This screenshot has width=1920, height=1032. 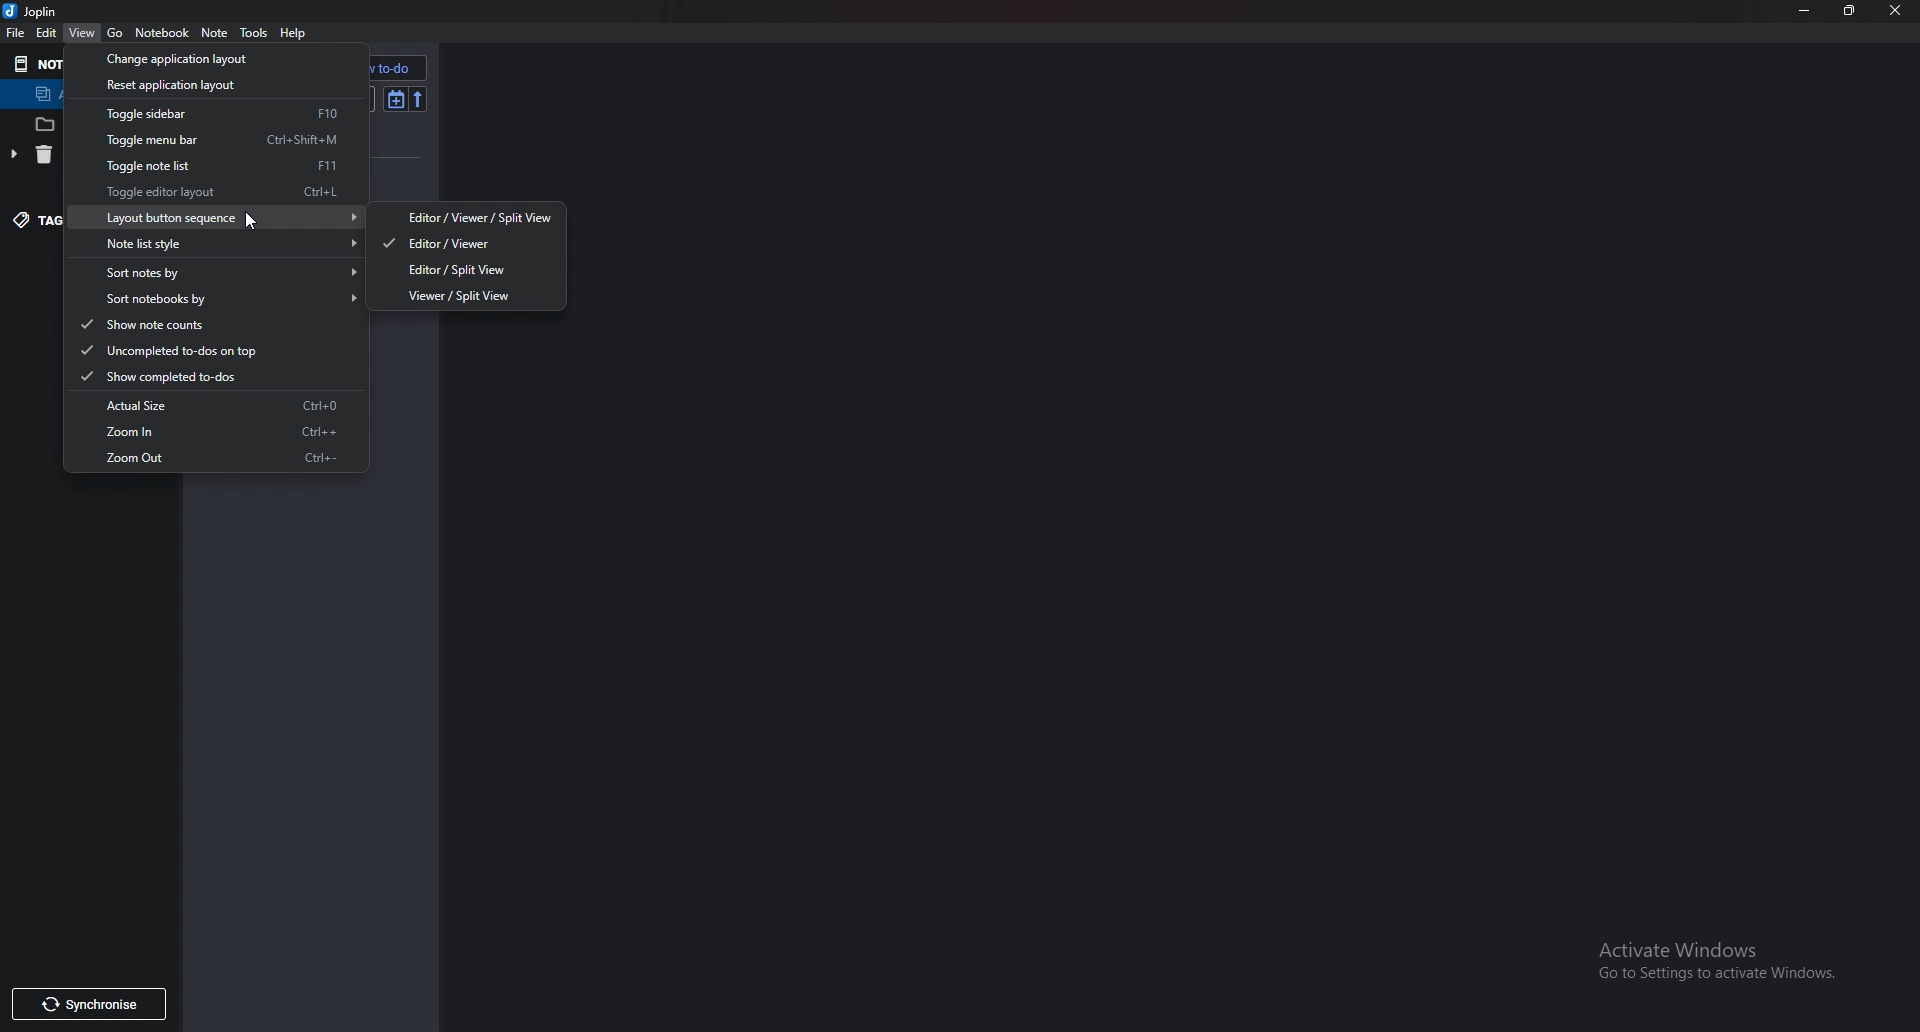 I want to click on show note counts, so click(x=203, y=326).